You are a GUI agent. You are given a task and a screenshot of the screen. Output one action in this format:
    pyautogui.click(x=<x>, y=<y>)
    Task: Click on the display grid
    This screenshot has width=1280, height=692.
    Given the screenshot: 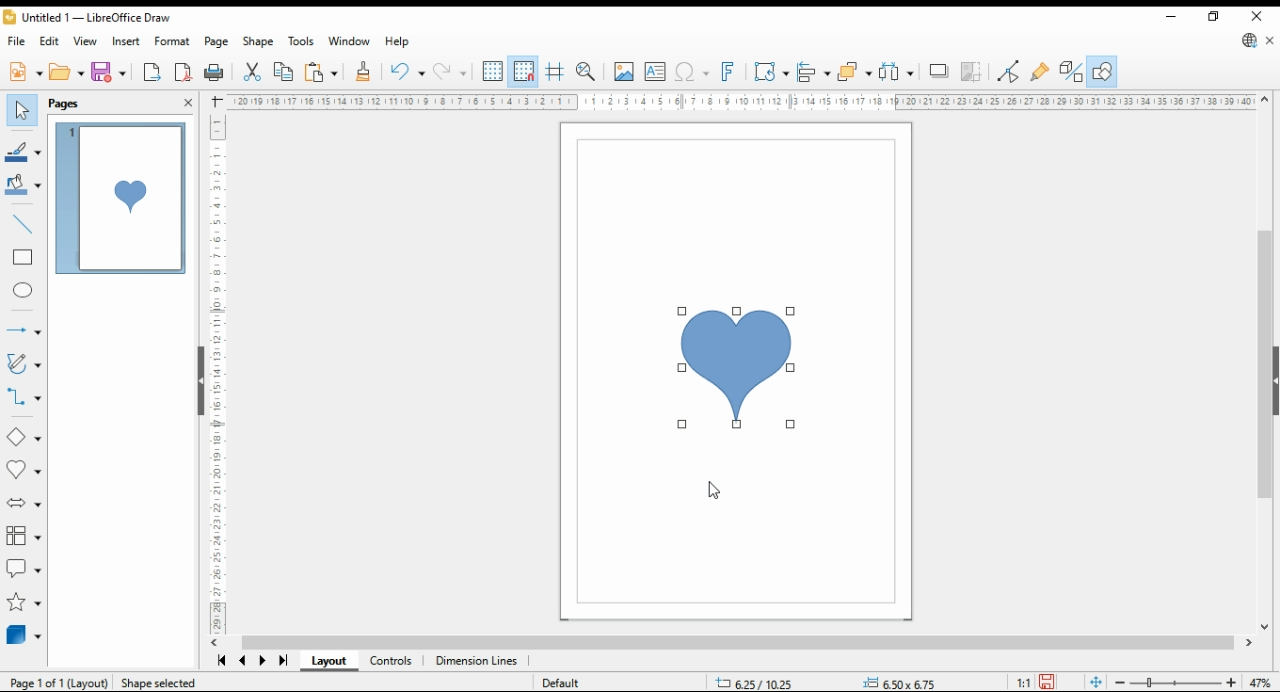 What is the action you would take?
    pyautogui.click(x=493, y=72)
    